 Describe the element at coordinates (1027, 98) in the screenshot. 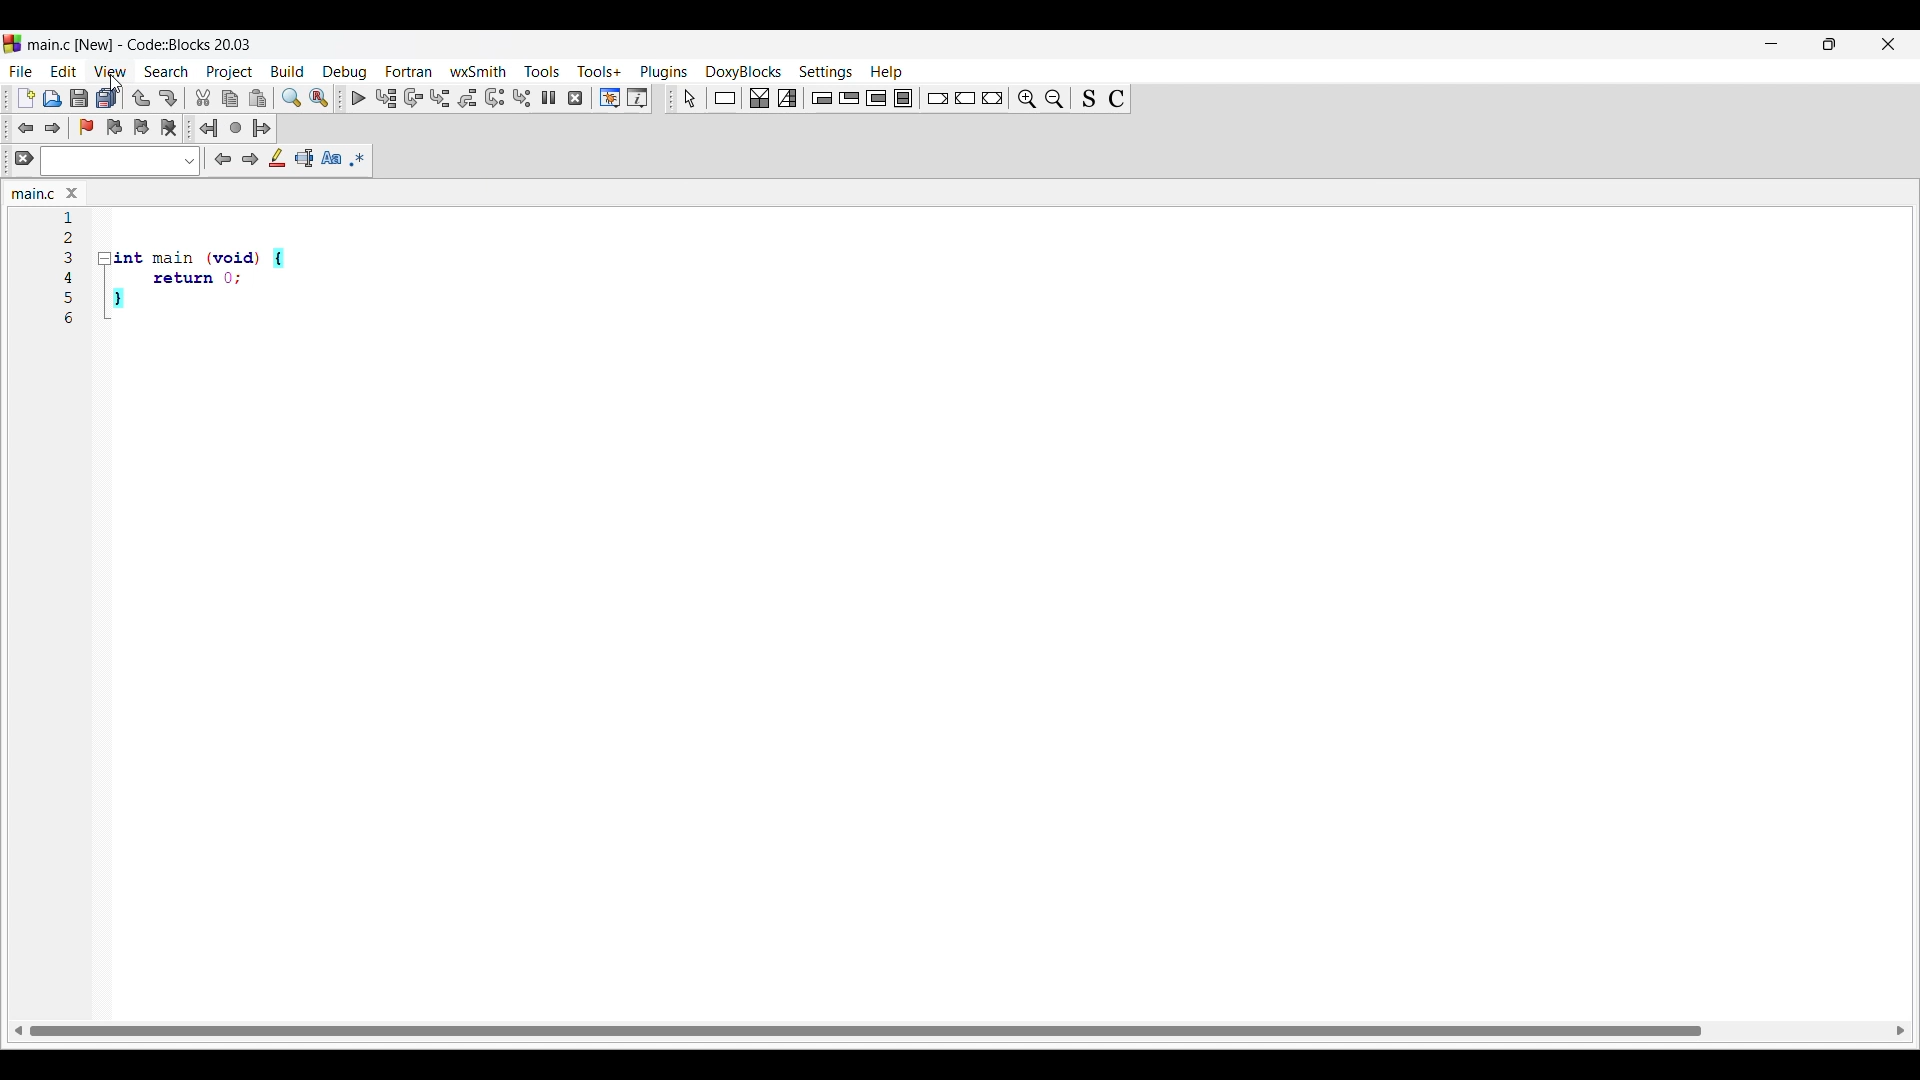

I see `Zoom in` at that location.